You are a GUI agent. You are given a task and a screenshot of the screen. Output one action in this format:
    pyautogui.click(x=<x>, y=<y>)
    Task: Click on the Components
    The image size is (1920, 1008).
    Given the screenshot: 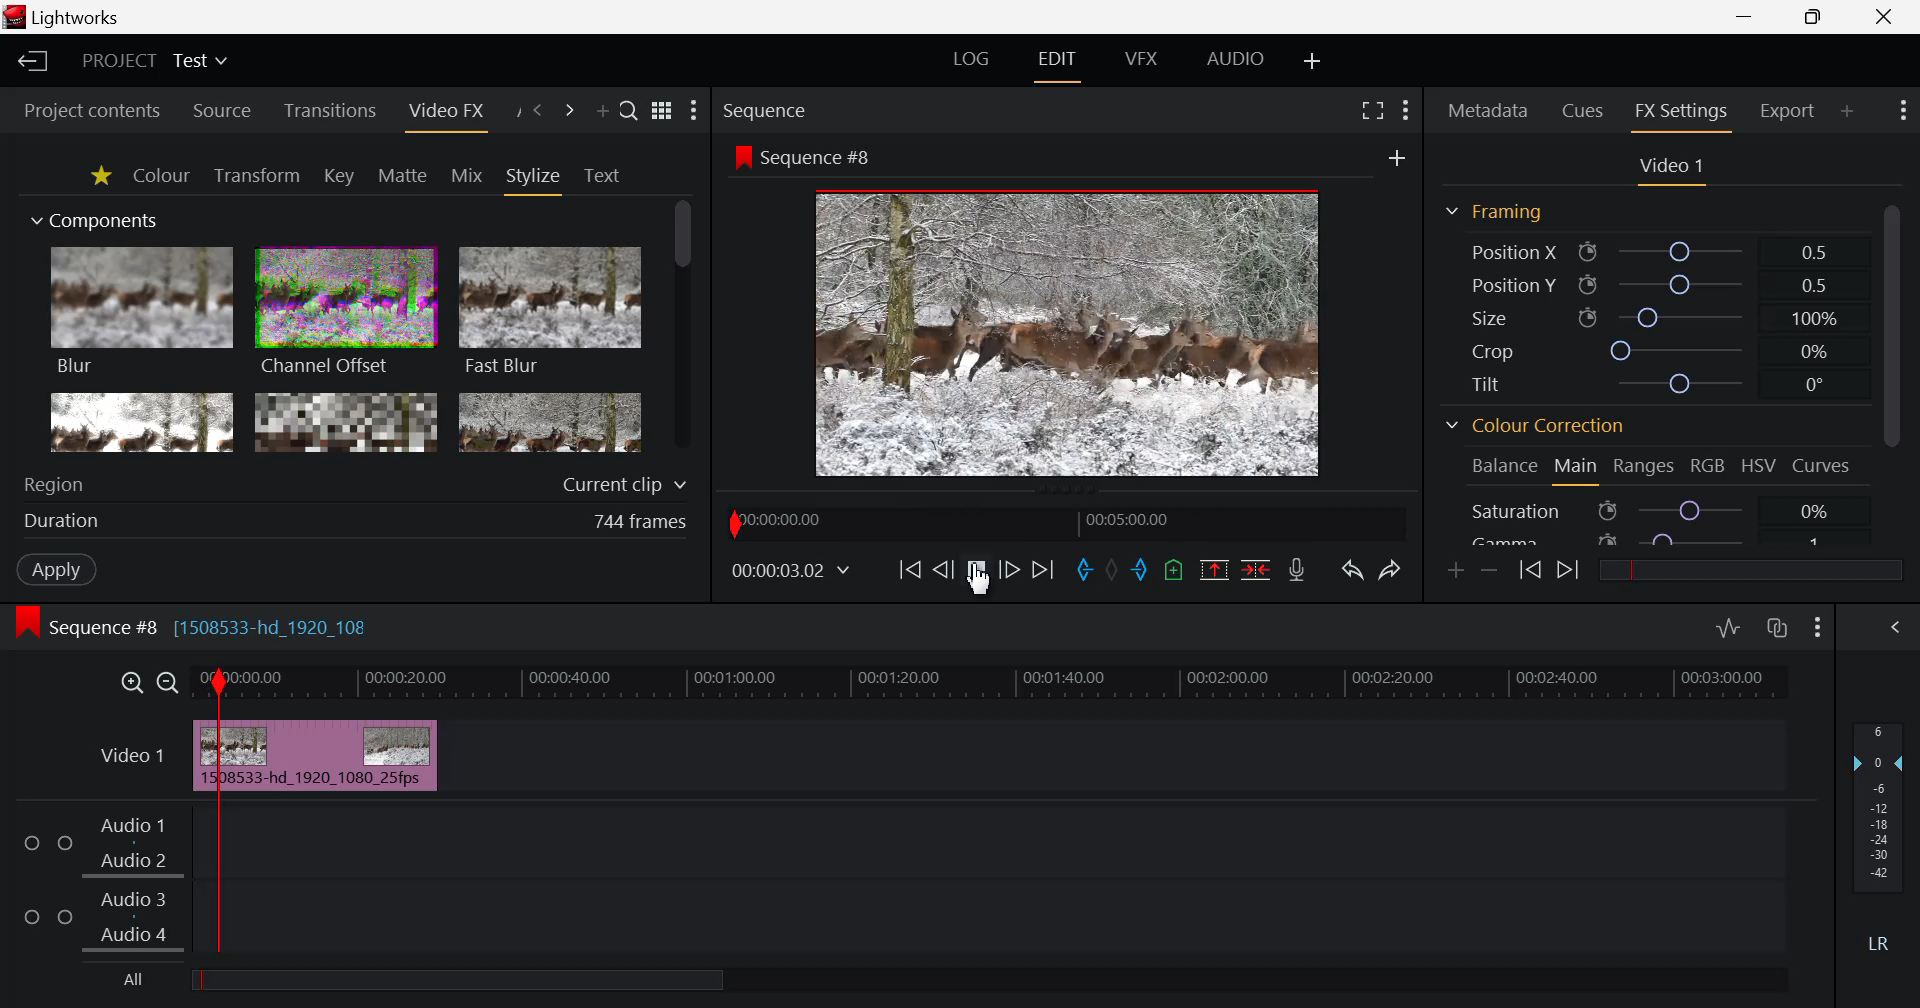 What is the action you would take?
    pyautogui.click(x=97, y=222)
    